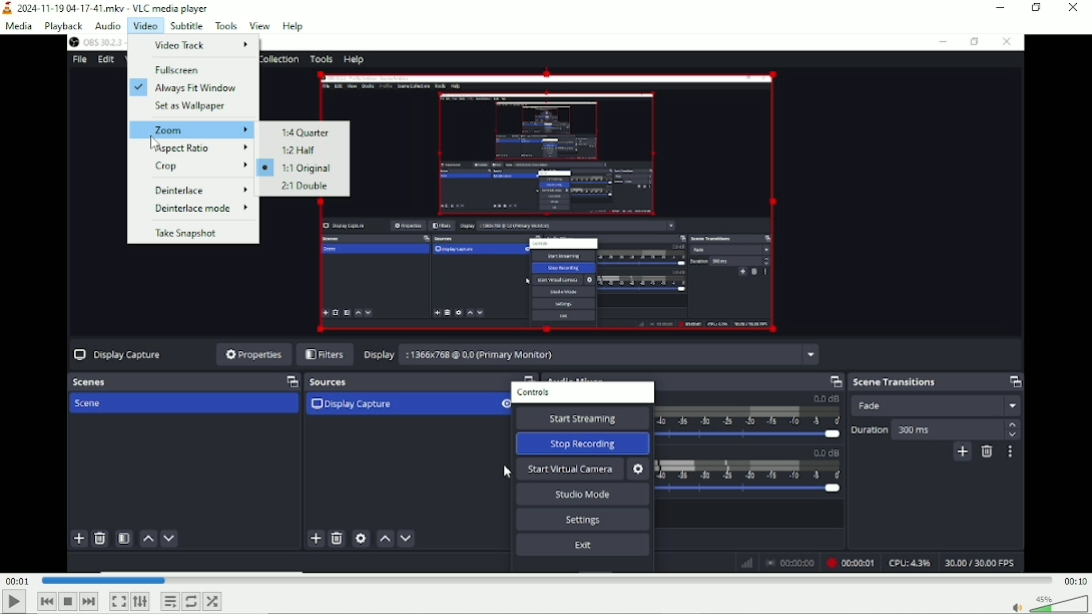 Image resolution: width=1092 pixels, height=614 pixels. What do you see at coordinates (214, 601) in the screenshot?
I see `random` at bounding box center [214, 601].